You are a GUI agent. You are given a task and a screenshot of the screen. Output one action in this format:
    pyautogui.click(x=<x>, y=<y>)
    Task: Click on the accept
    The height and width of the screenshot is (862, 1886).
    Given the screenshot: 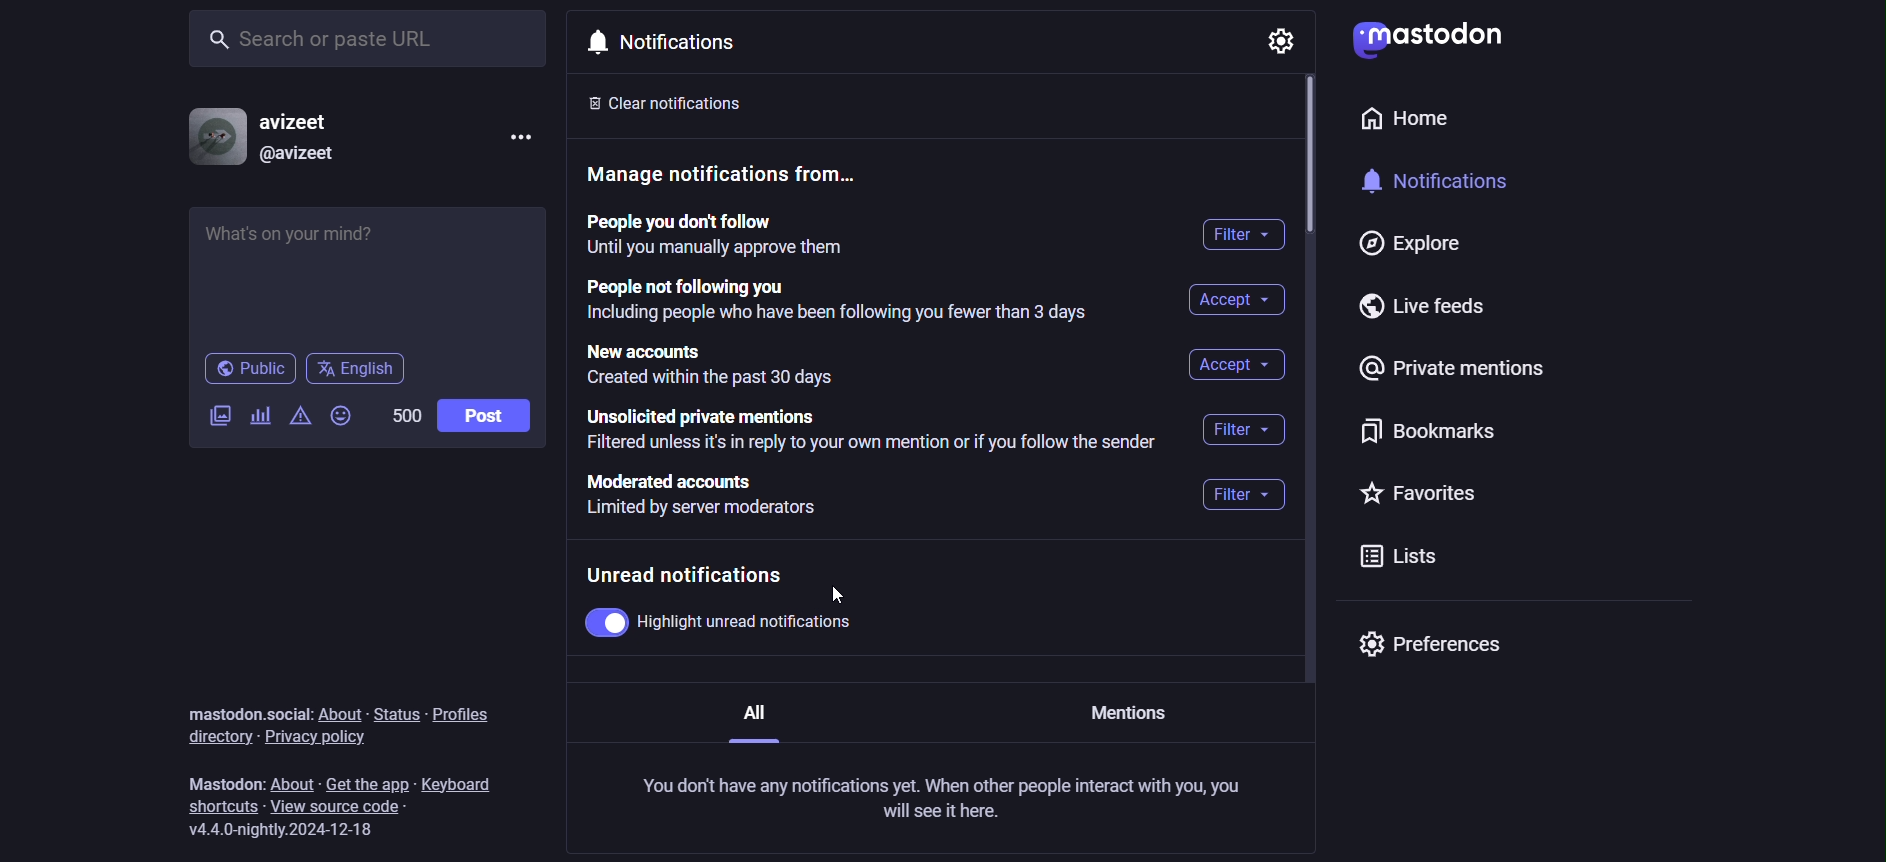 What is the action you would take?
    pyautogui.click(x=1236, y=300)
    